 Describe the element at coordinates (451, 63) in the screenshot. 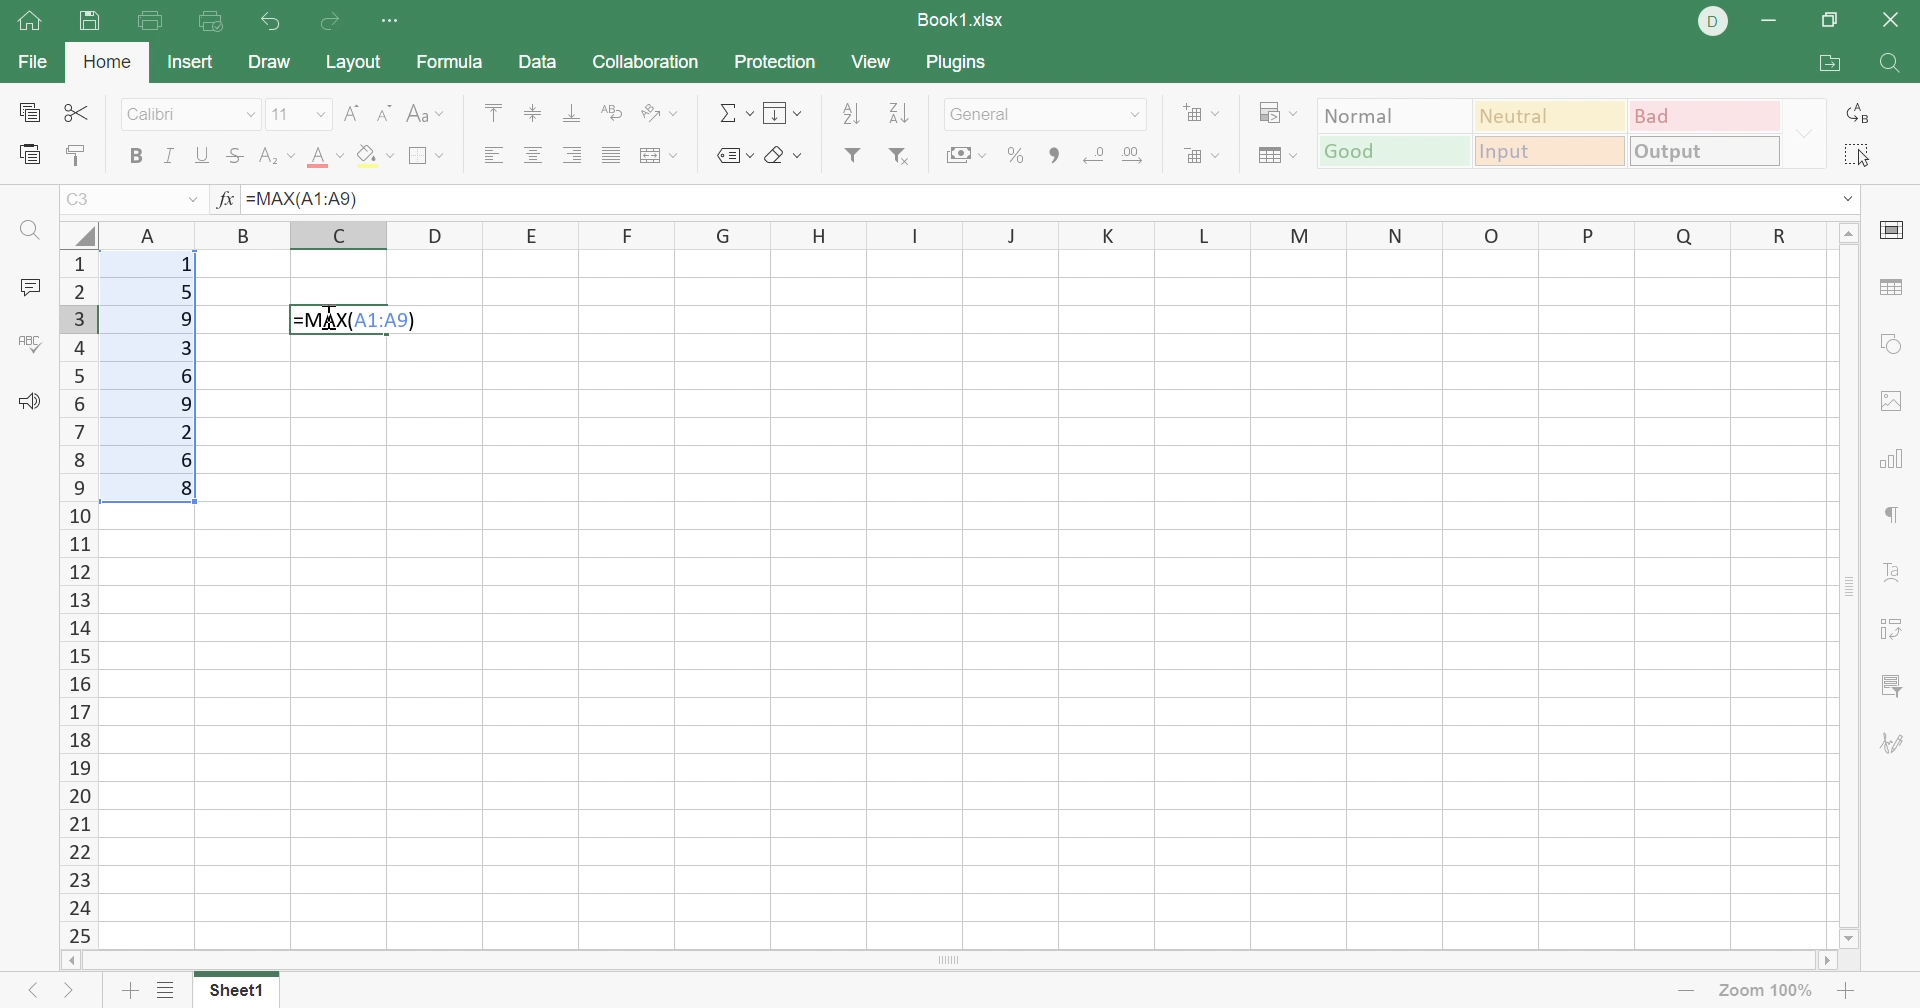

I see `Formula` at that location.